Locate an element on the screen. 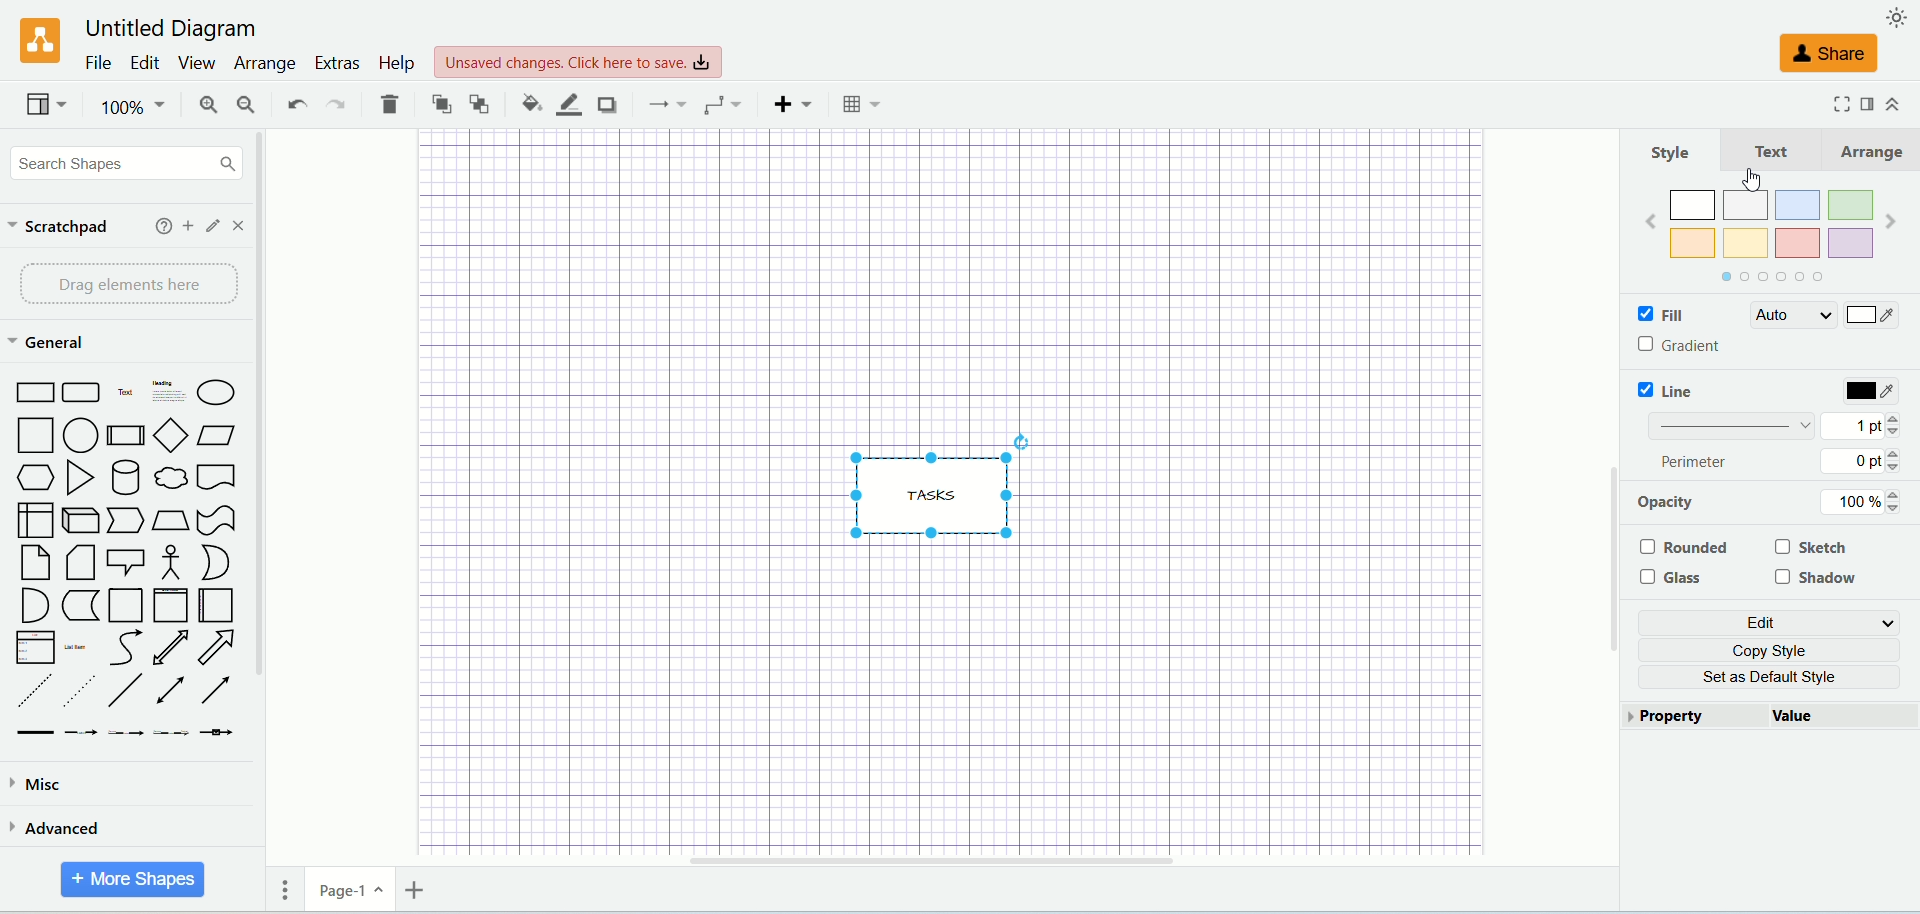 The image size is (1920, 914). 0 pt is located at coordinates (1869, 462).